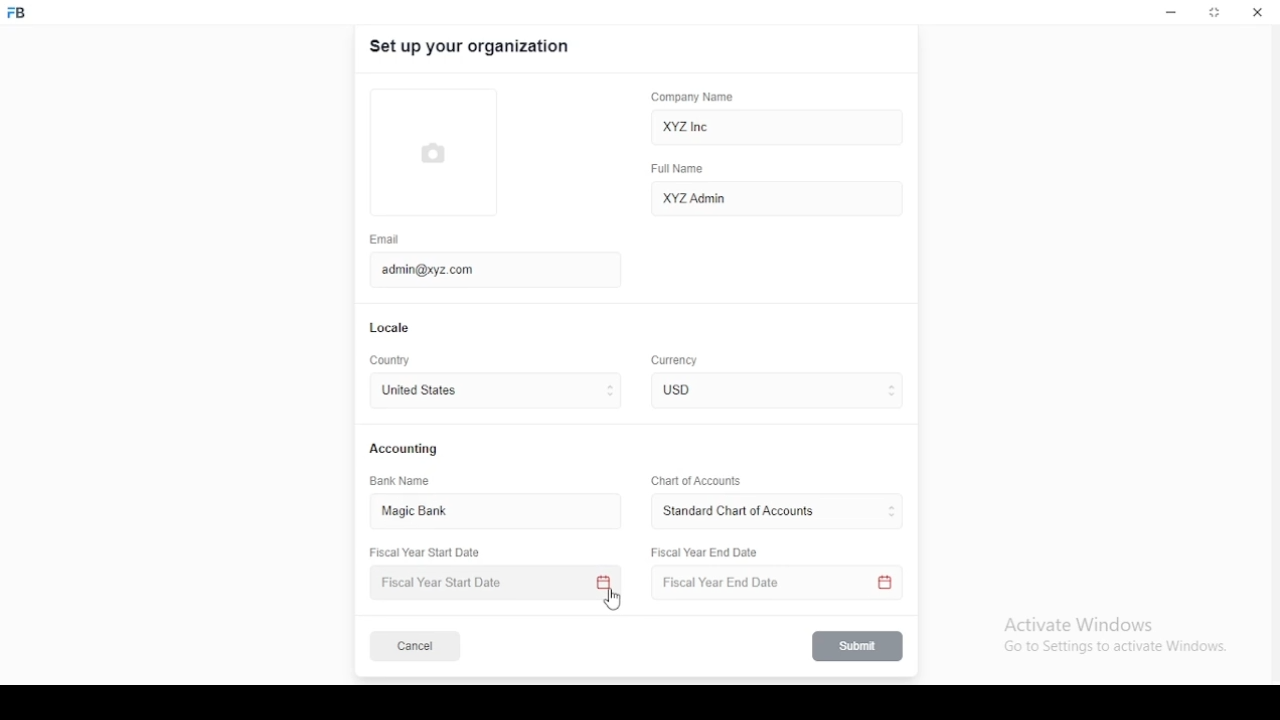 The height and width of the screenshot is (720, 1280). I want to click on Chart of Accounts, so click(693, 480).